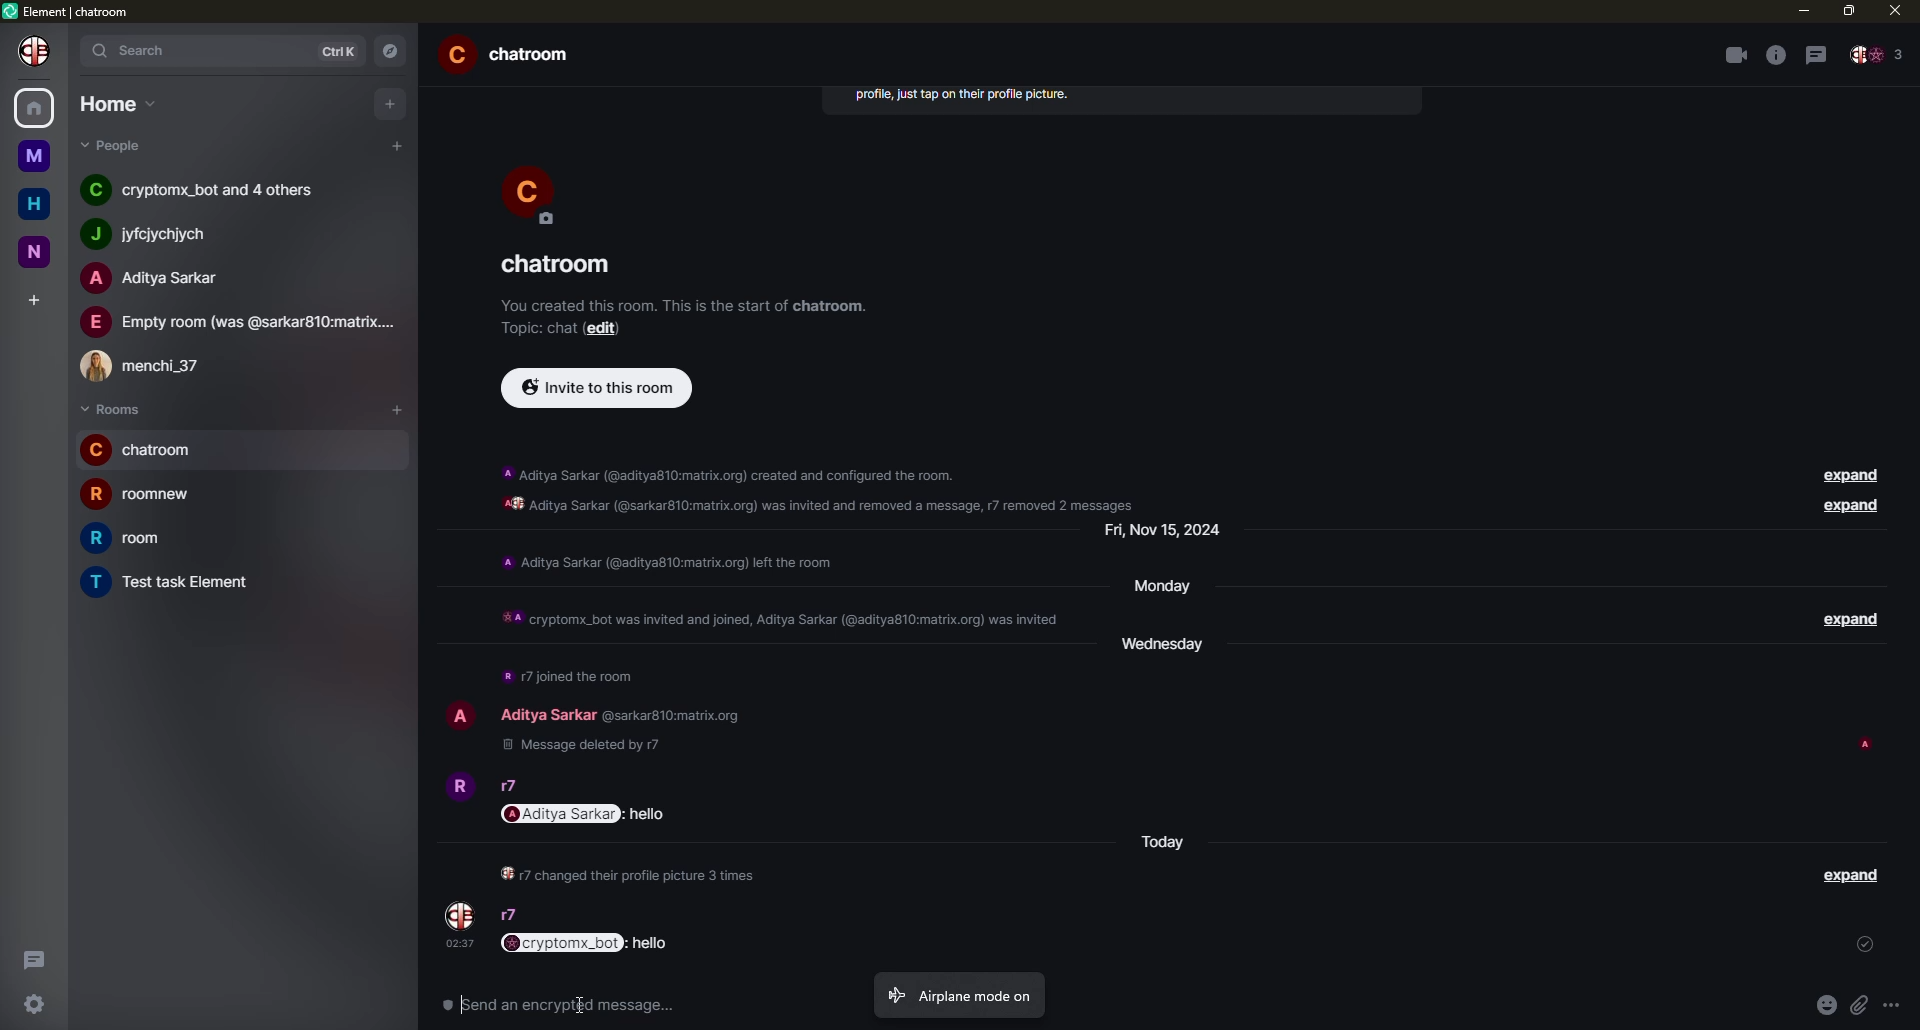 The width and height of the screenshot is (1920, 1030). Describe the element at coordinates (459, 913) in the screenshot. I see `profile` at that location.